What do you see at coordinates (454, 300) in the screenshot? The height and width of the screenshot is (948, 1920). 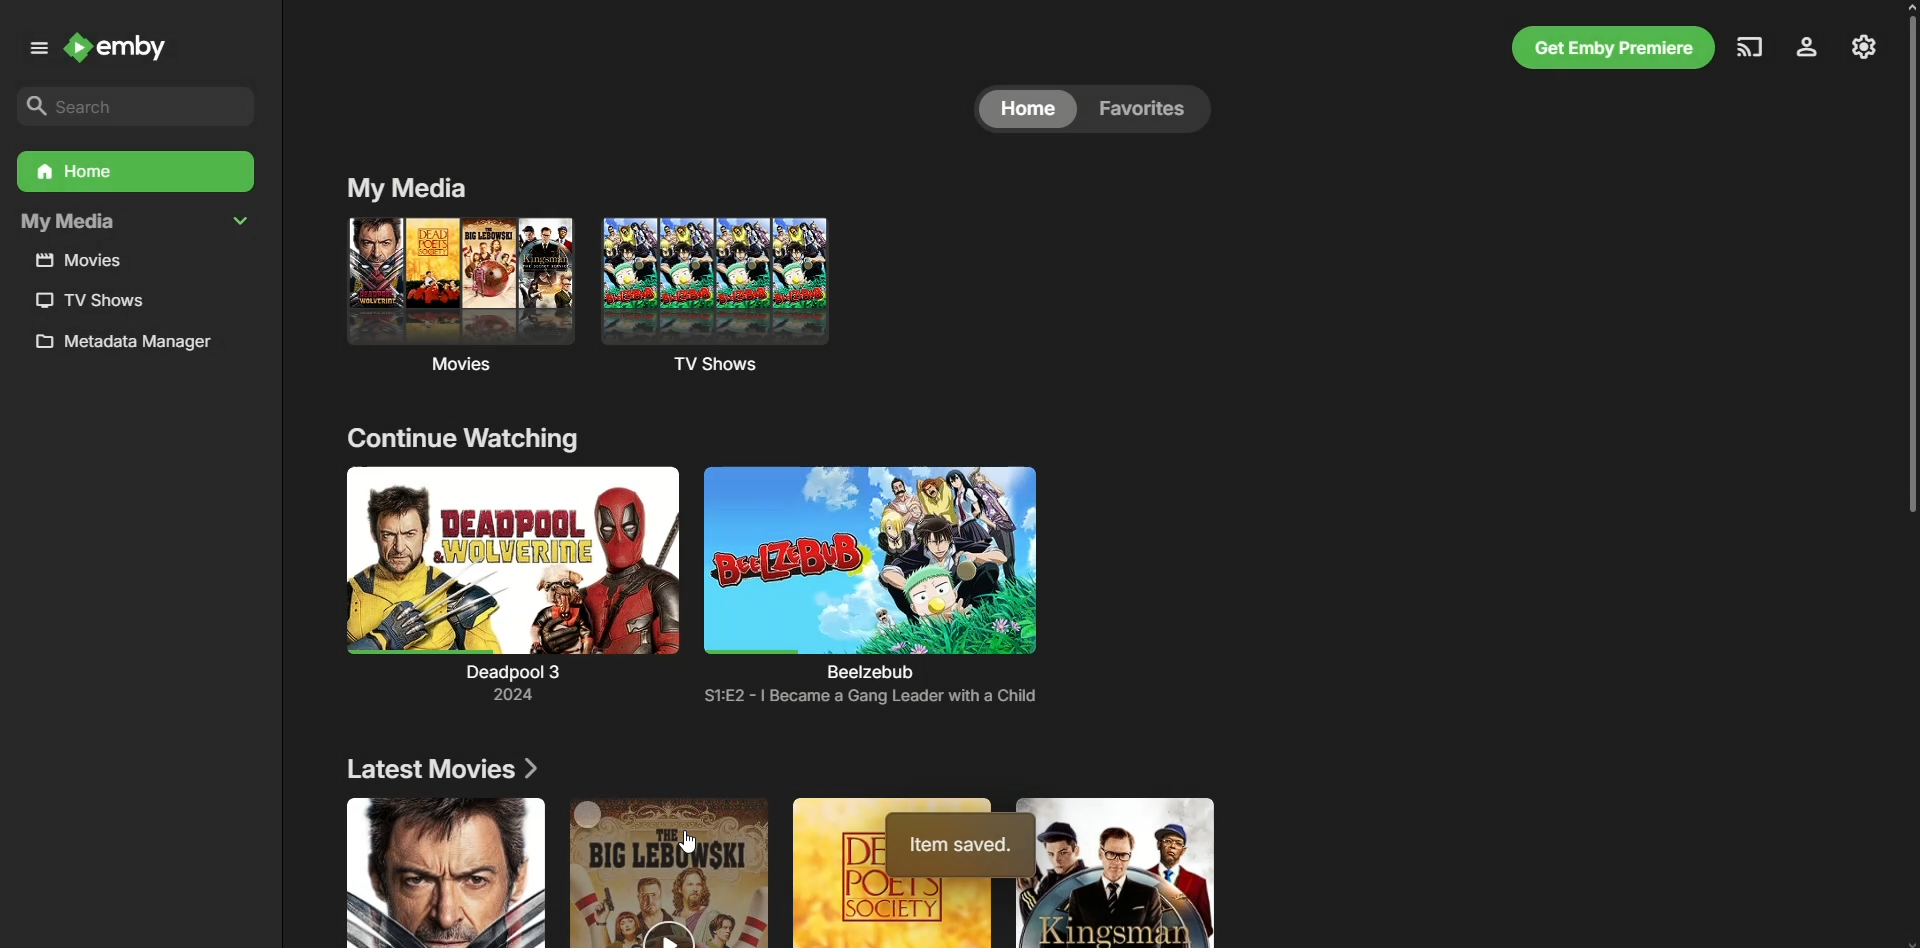 I see `Movies` at bounding box center [454, 300].